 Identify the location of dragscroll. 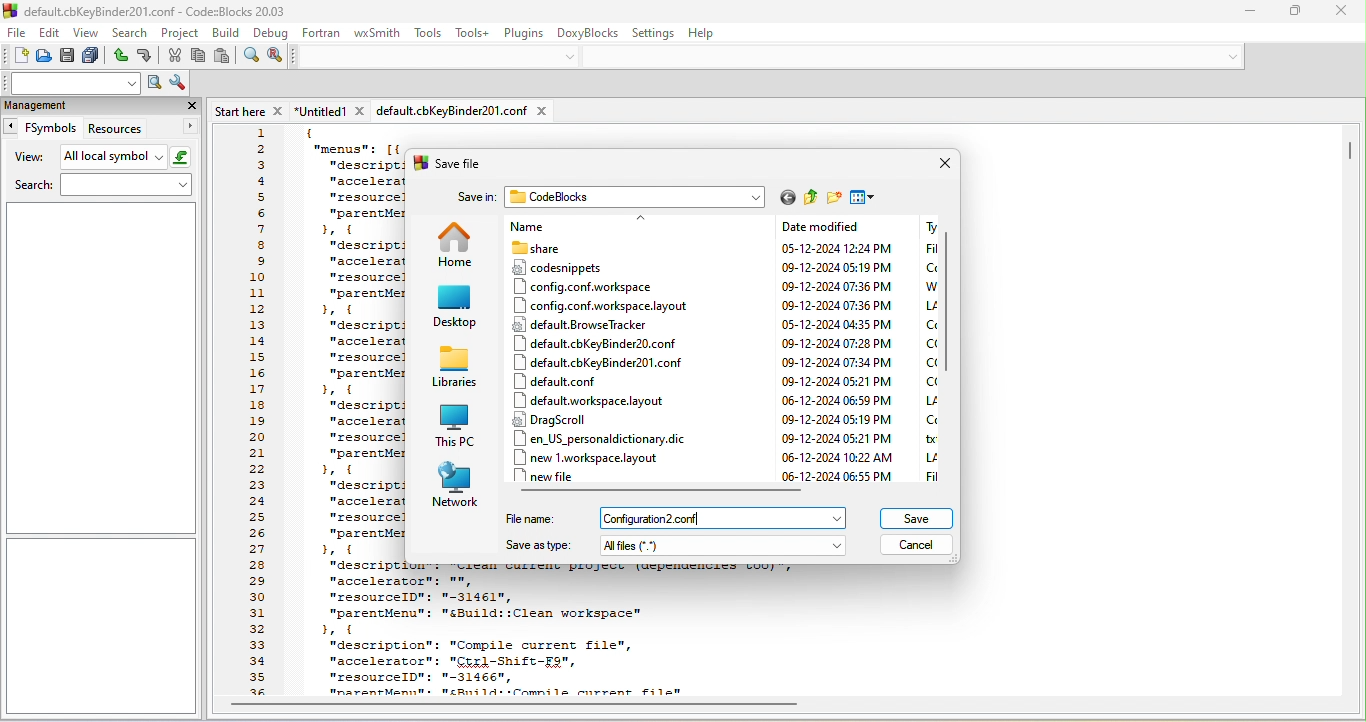
(554, 418).